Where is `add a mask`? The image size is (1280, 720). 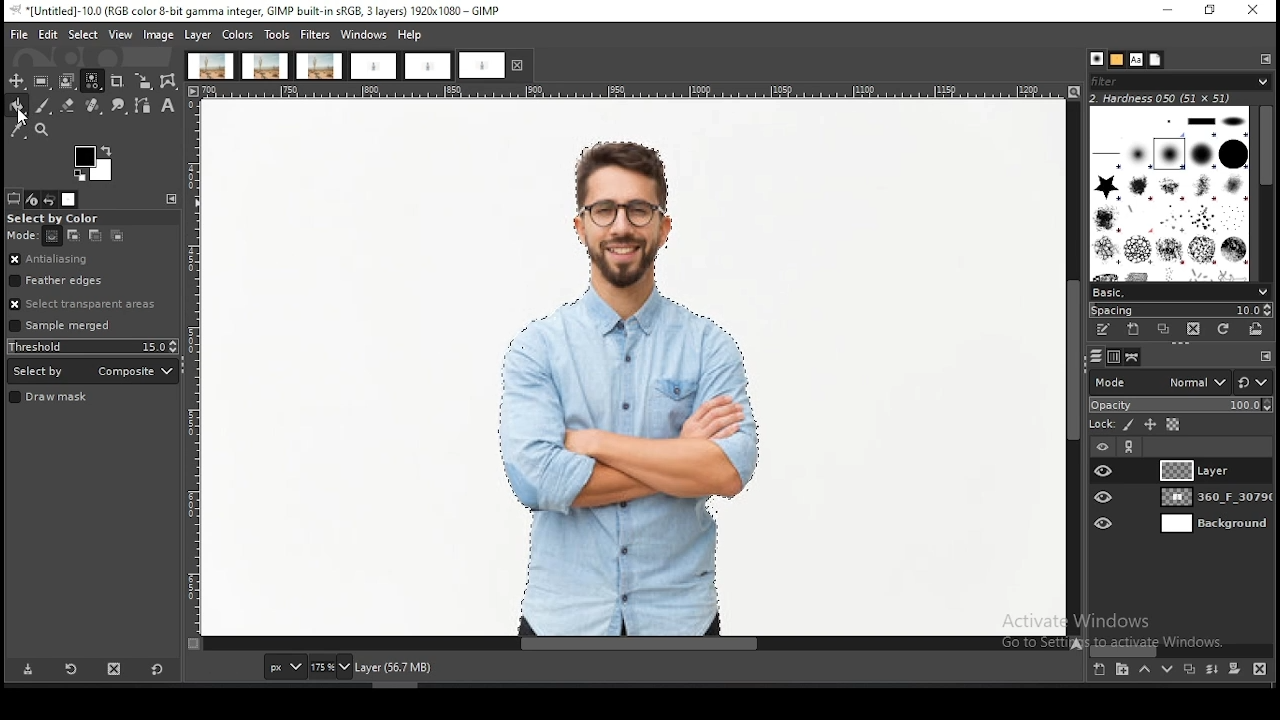
add a mask is located at coordinates (1234, 668).